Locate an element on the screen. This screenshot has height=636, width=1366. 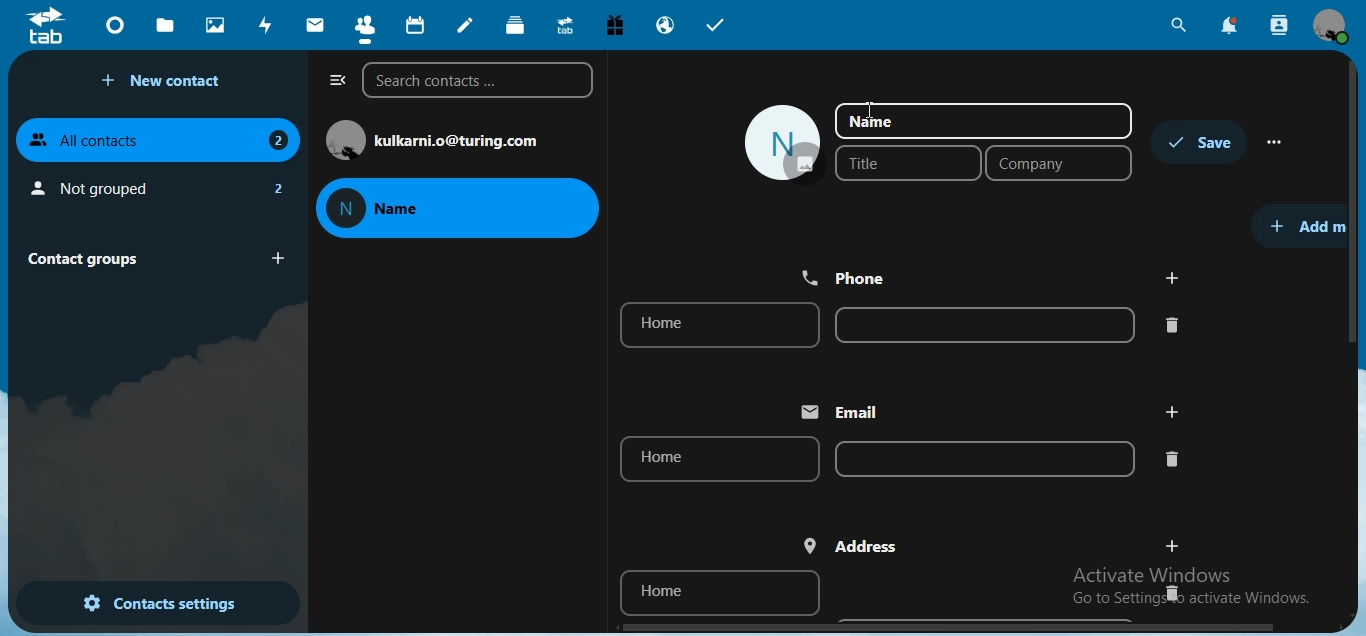
dashboard is located at coordinates (114, 24).